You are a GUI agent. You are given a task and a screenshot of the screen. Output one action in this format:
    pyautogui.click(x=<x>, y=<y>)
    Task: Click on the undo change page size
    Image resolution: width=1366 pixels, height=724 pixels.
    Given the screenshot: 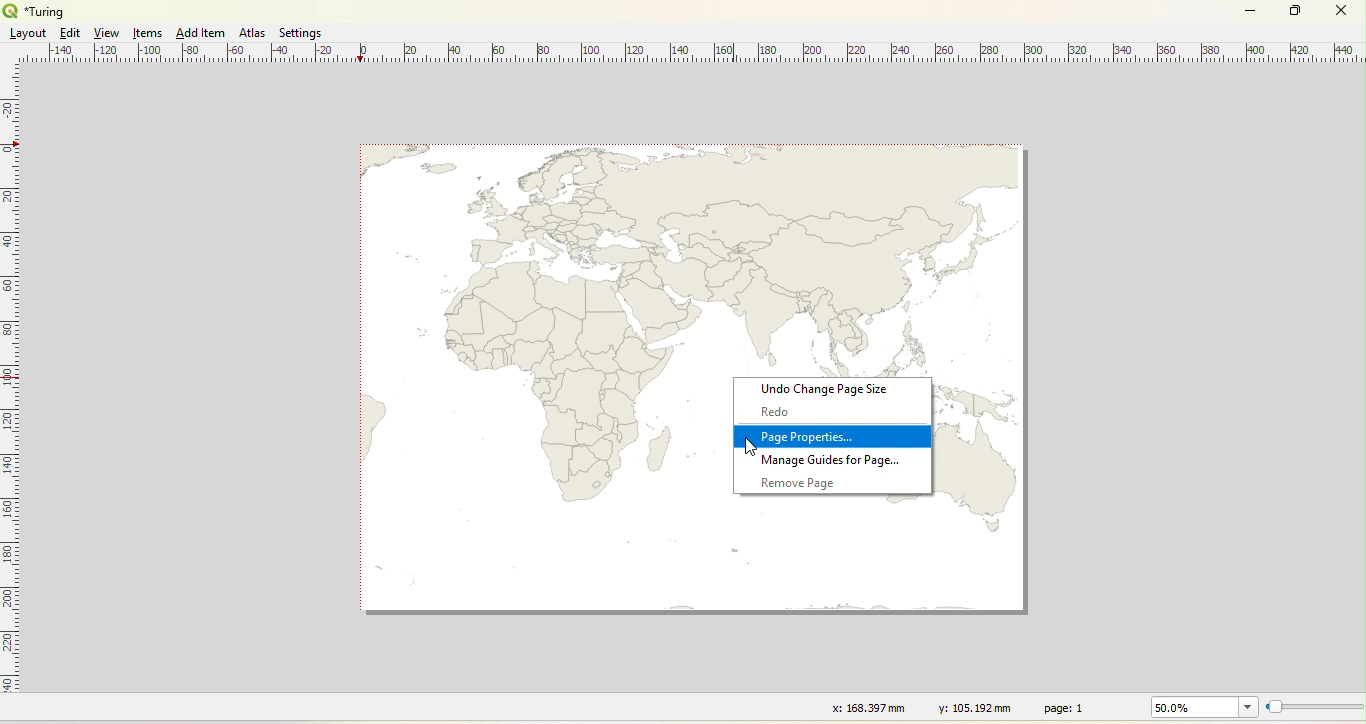 What is the action you would take?
    pyautogui.click(x=825, y=389)
    